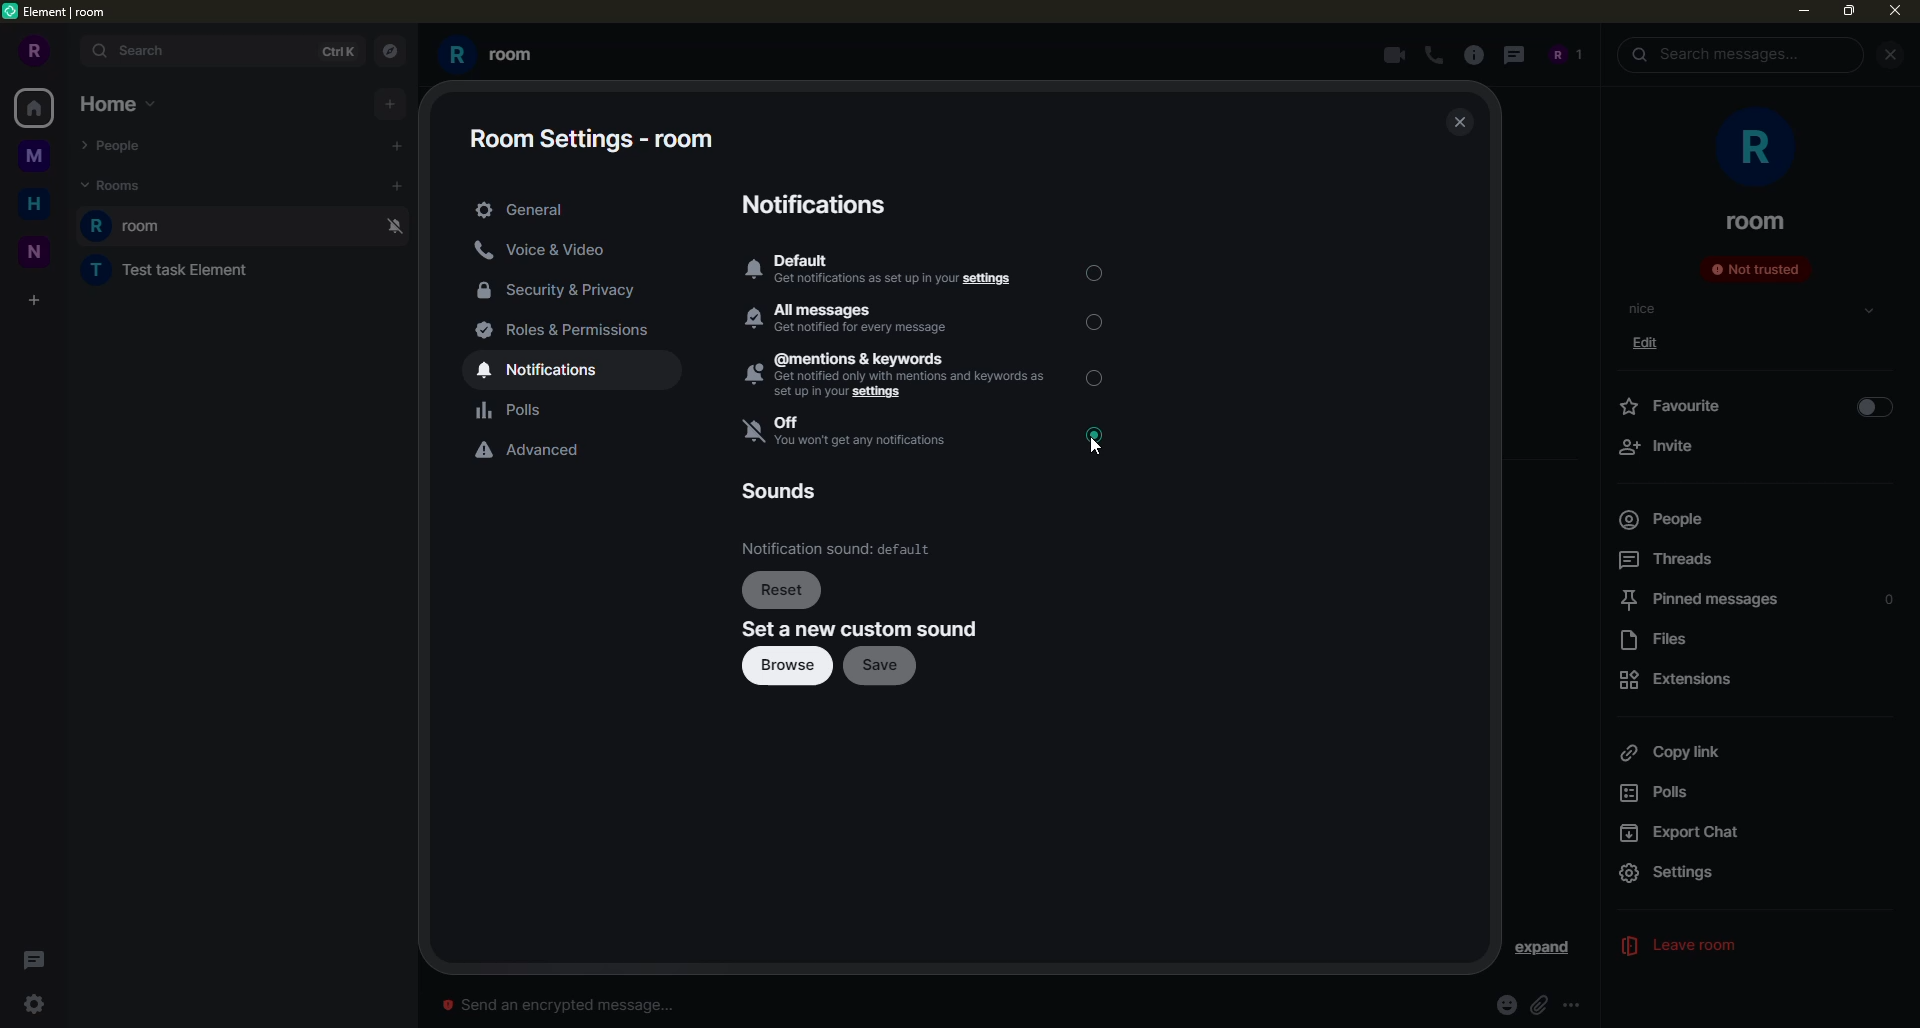 This screenshot has height=1028, width=1920. What do you see at coordinates (1874, 408) in the screenshot?
I see `enable` at bounding box center [1874, 408].